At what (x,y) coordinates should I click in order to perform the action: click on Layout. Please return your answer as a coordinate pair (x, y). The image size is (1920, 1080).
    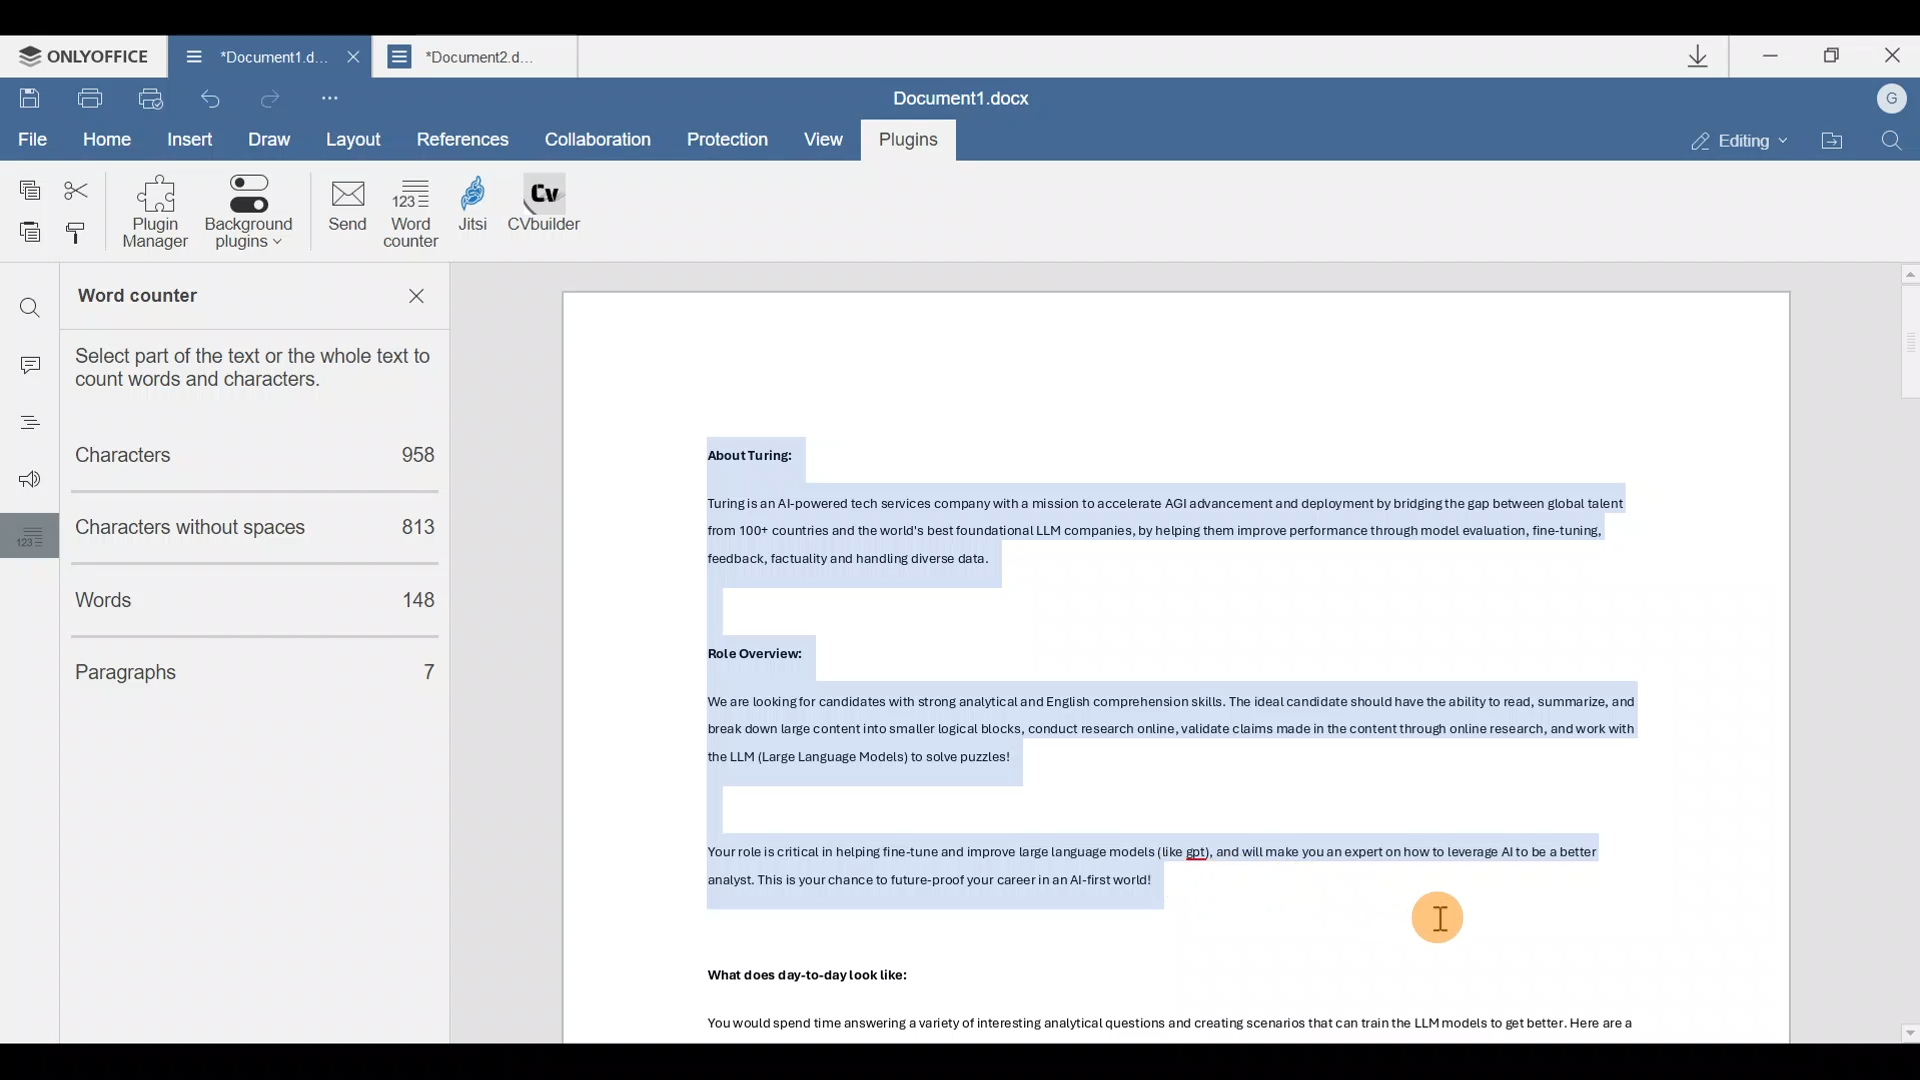
    Looking at the image, I should click on (361, 137).